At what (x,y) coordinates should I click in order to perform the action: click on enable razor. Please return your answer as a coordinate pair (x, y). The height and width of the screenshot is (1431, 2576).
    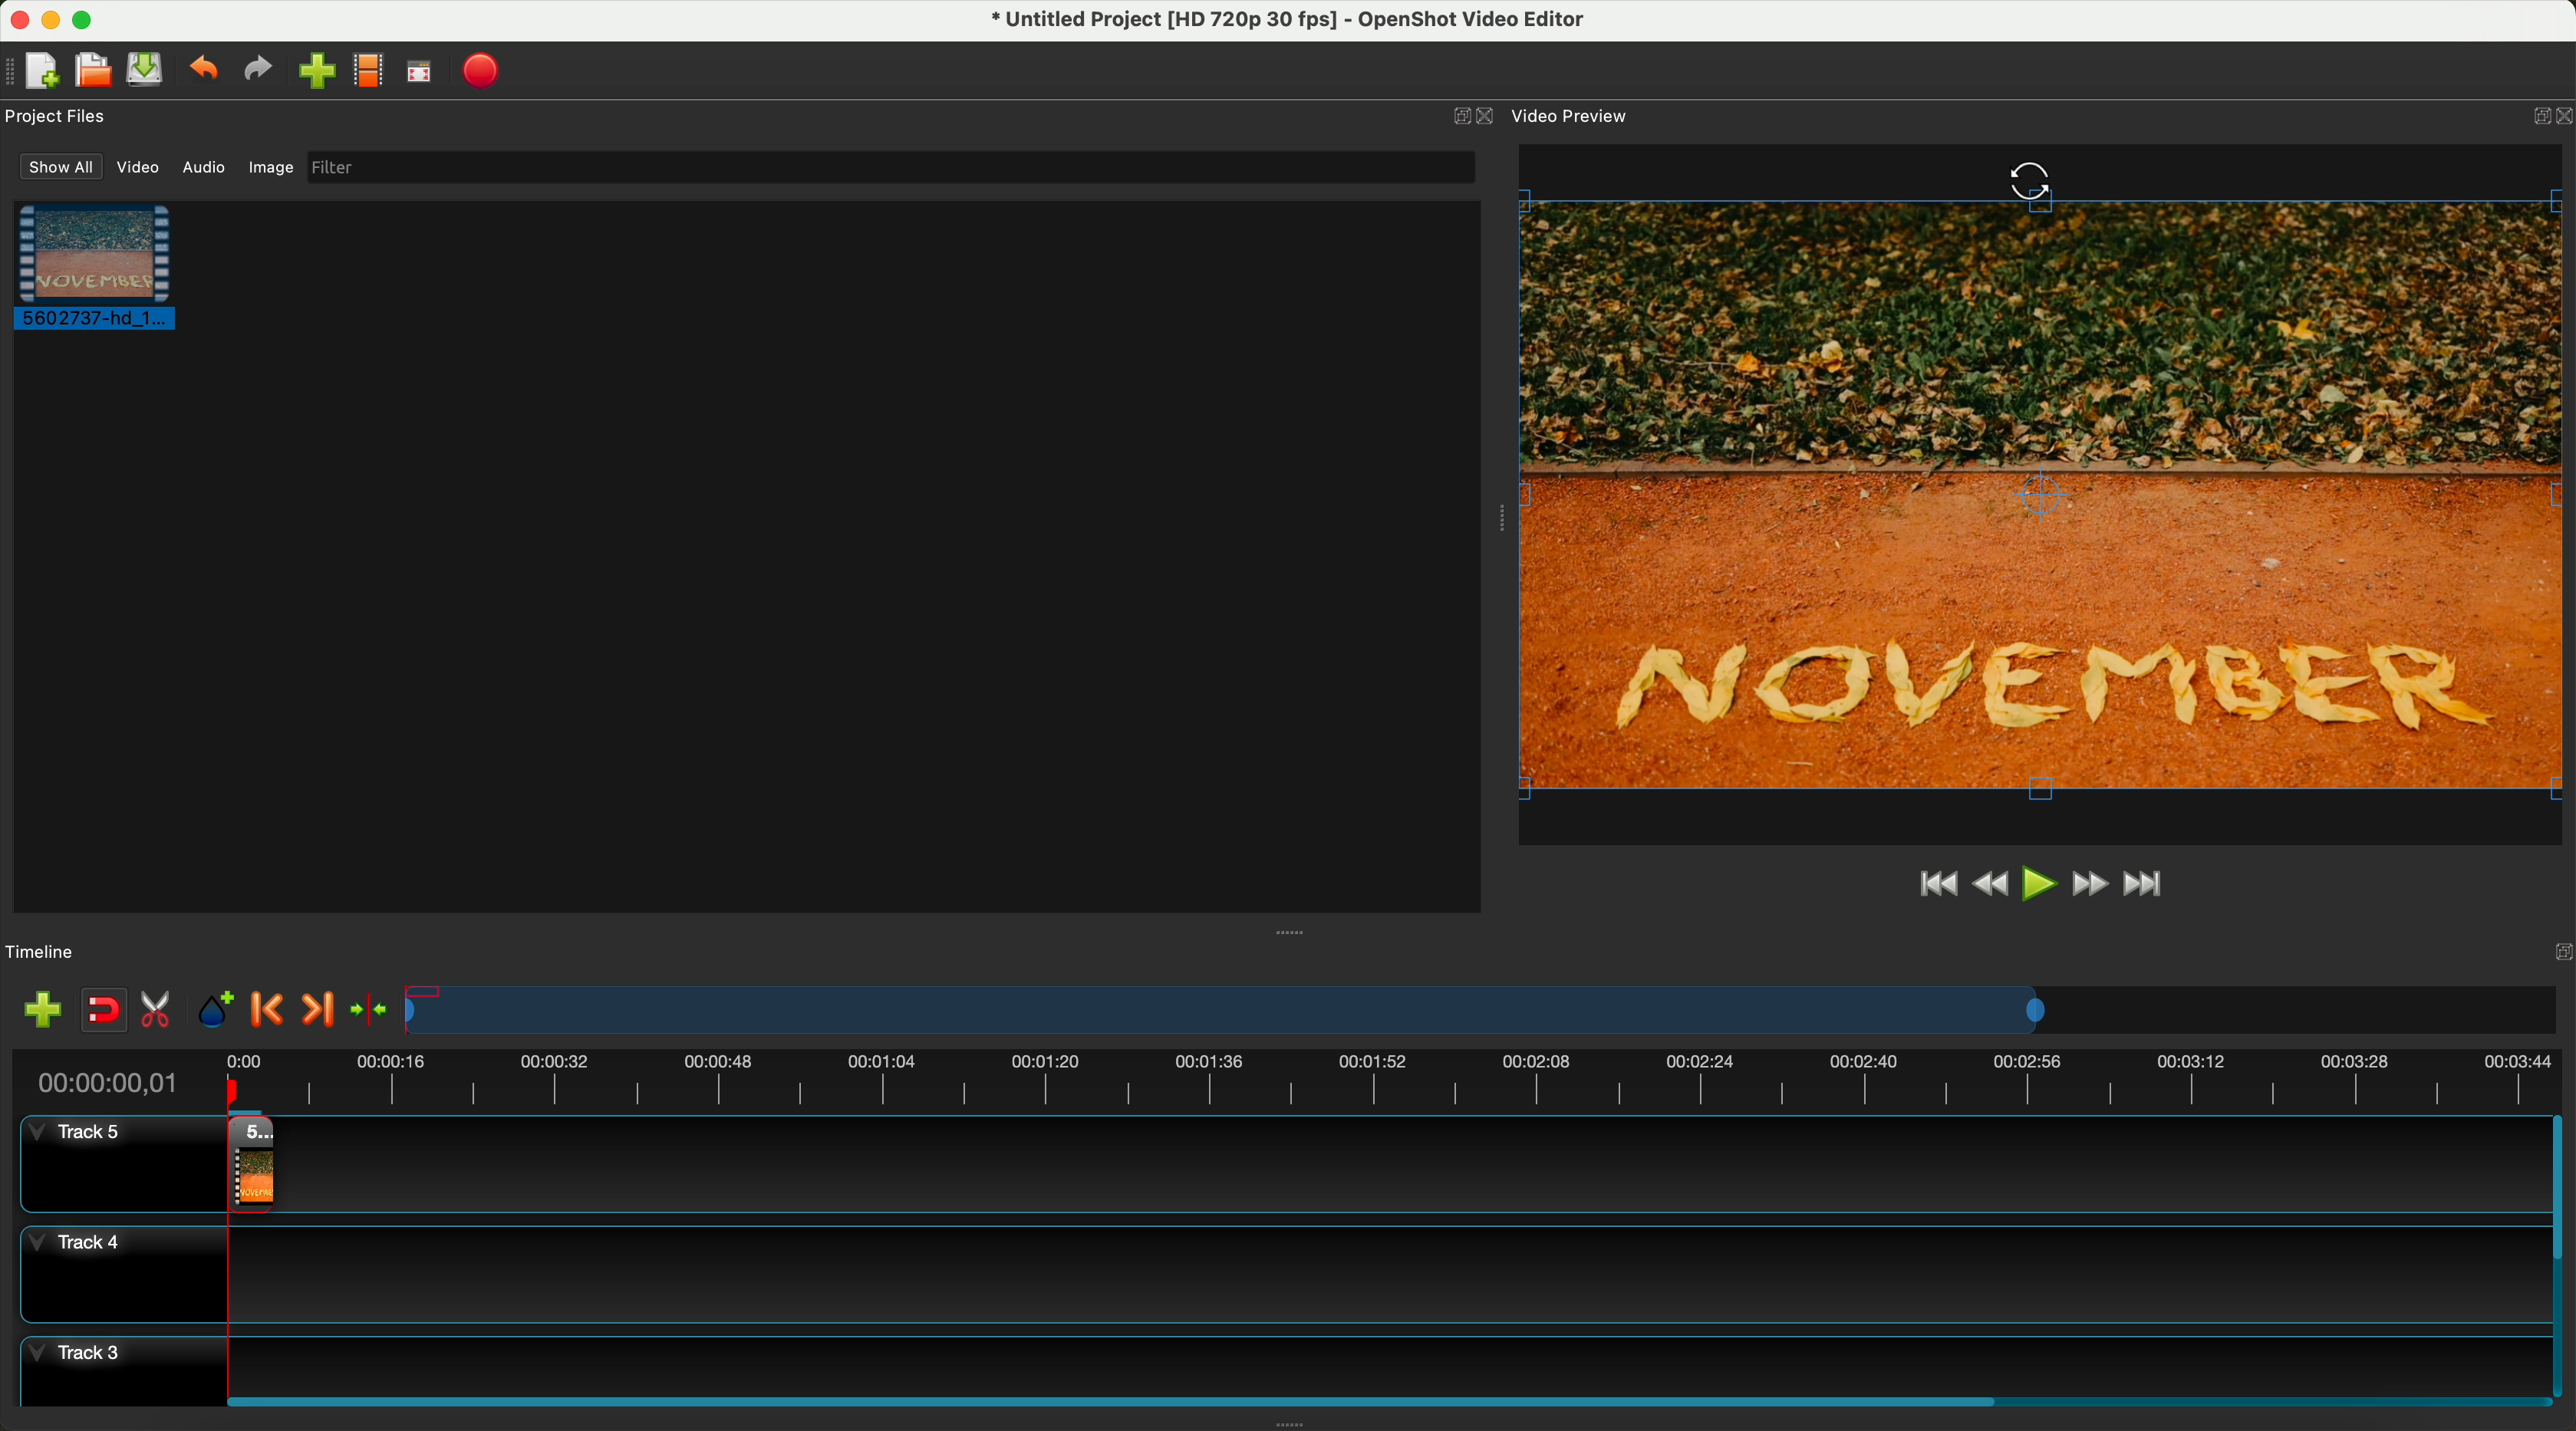
    Looking at the image, I should click on (161, 1012).